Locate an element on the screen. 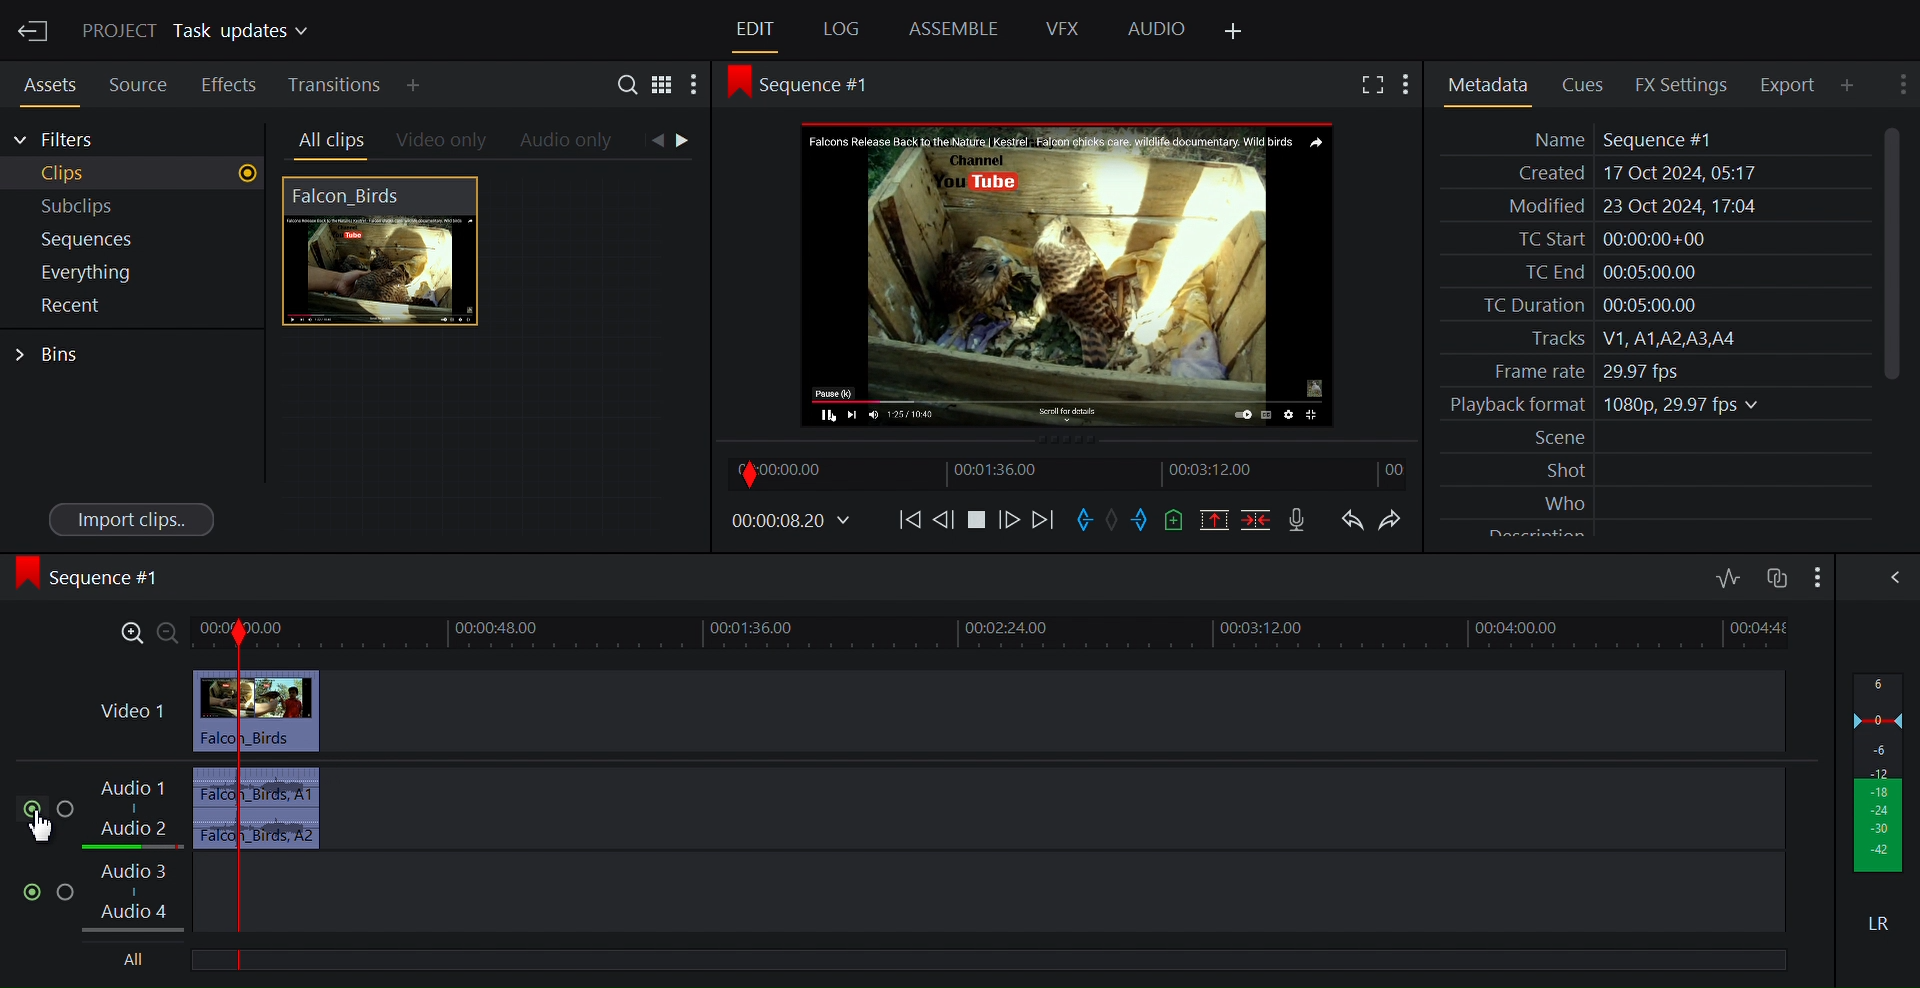  Fullscreen is located at coordinates (1375, 85).